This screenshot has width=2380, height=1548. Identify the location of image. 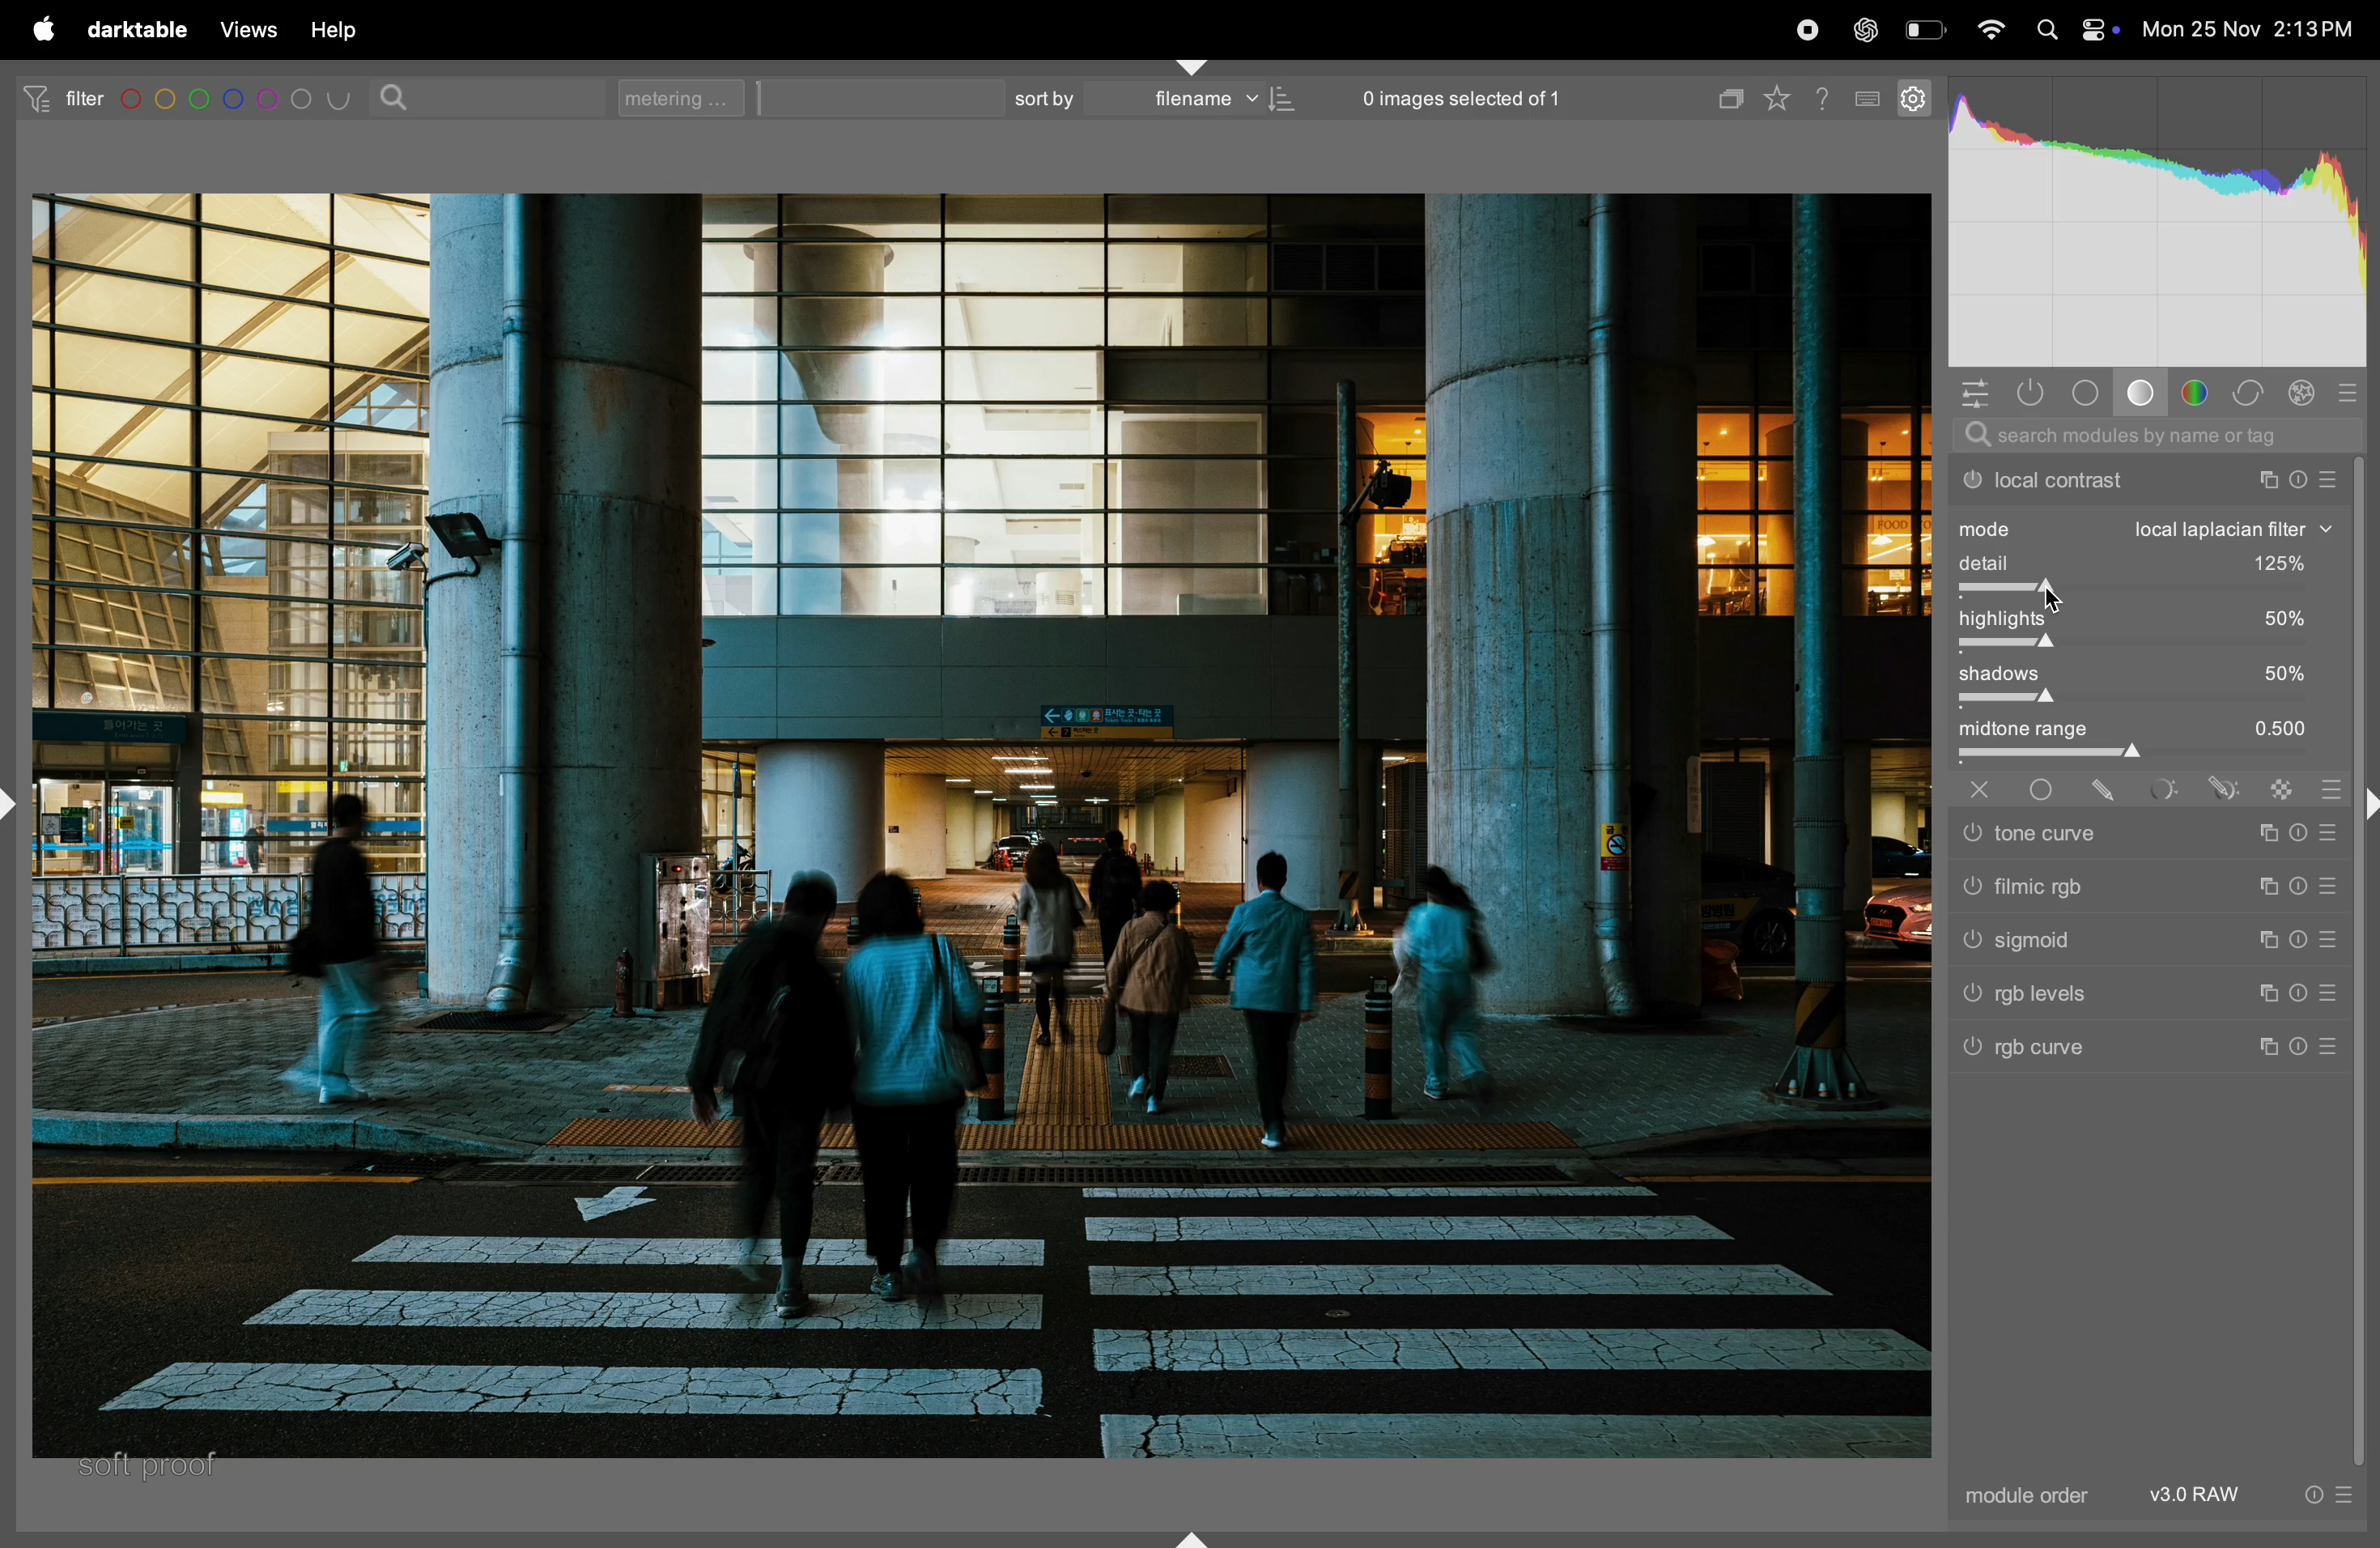
(972, 828).